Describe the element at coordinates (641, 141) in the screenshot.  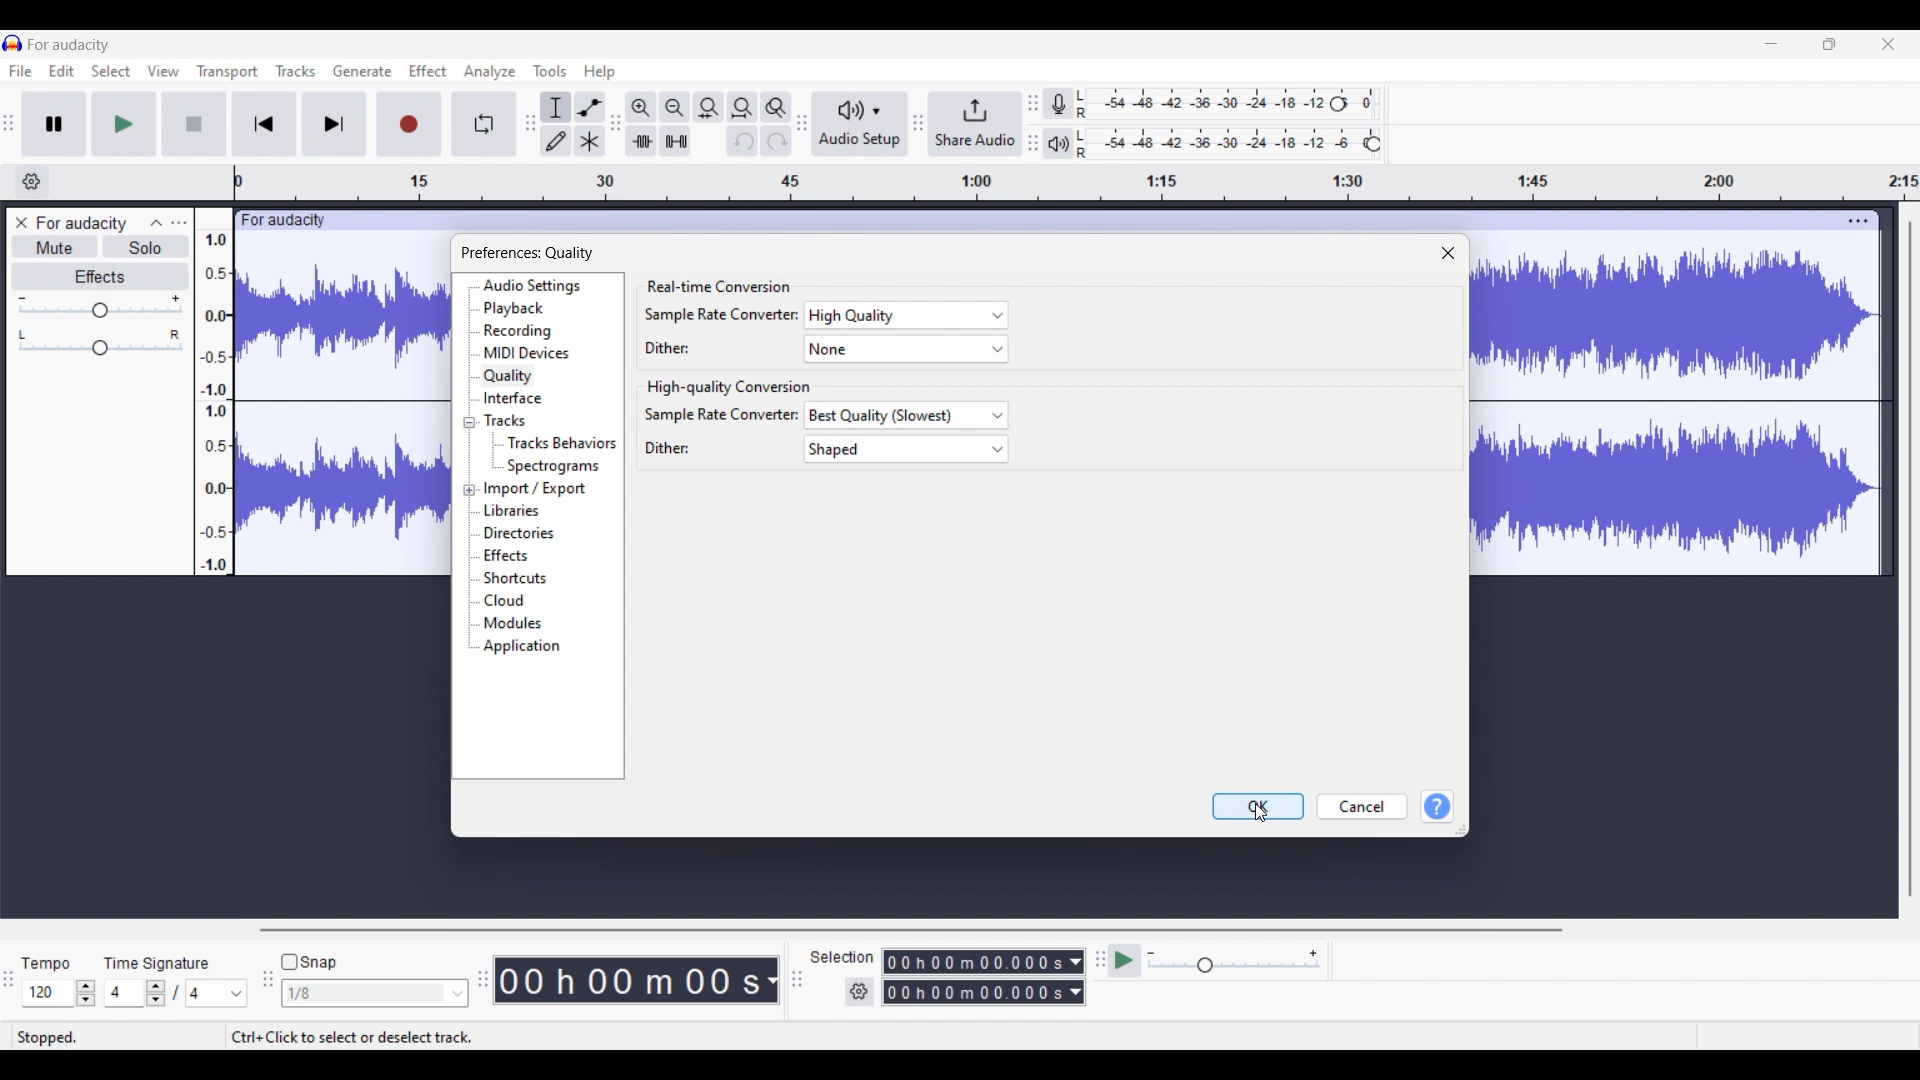
I see `Trim audio outside selection` at that location.